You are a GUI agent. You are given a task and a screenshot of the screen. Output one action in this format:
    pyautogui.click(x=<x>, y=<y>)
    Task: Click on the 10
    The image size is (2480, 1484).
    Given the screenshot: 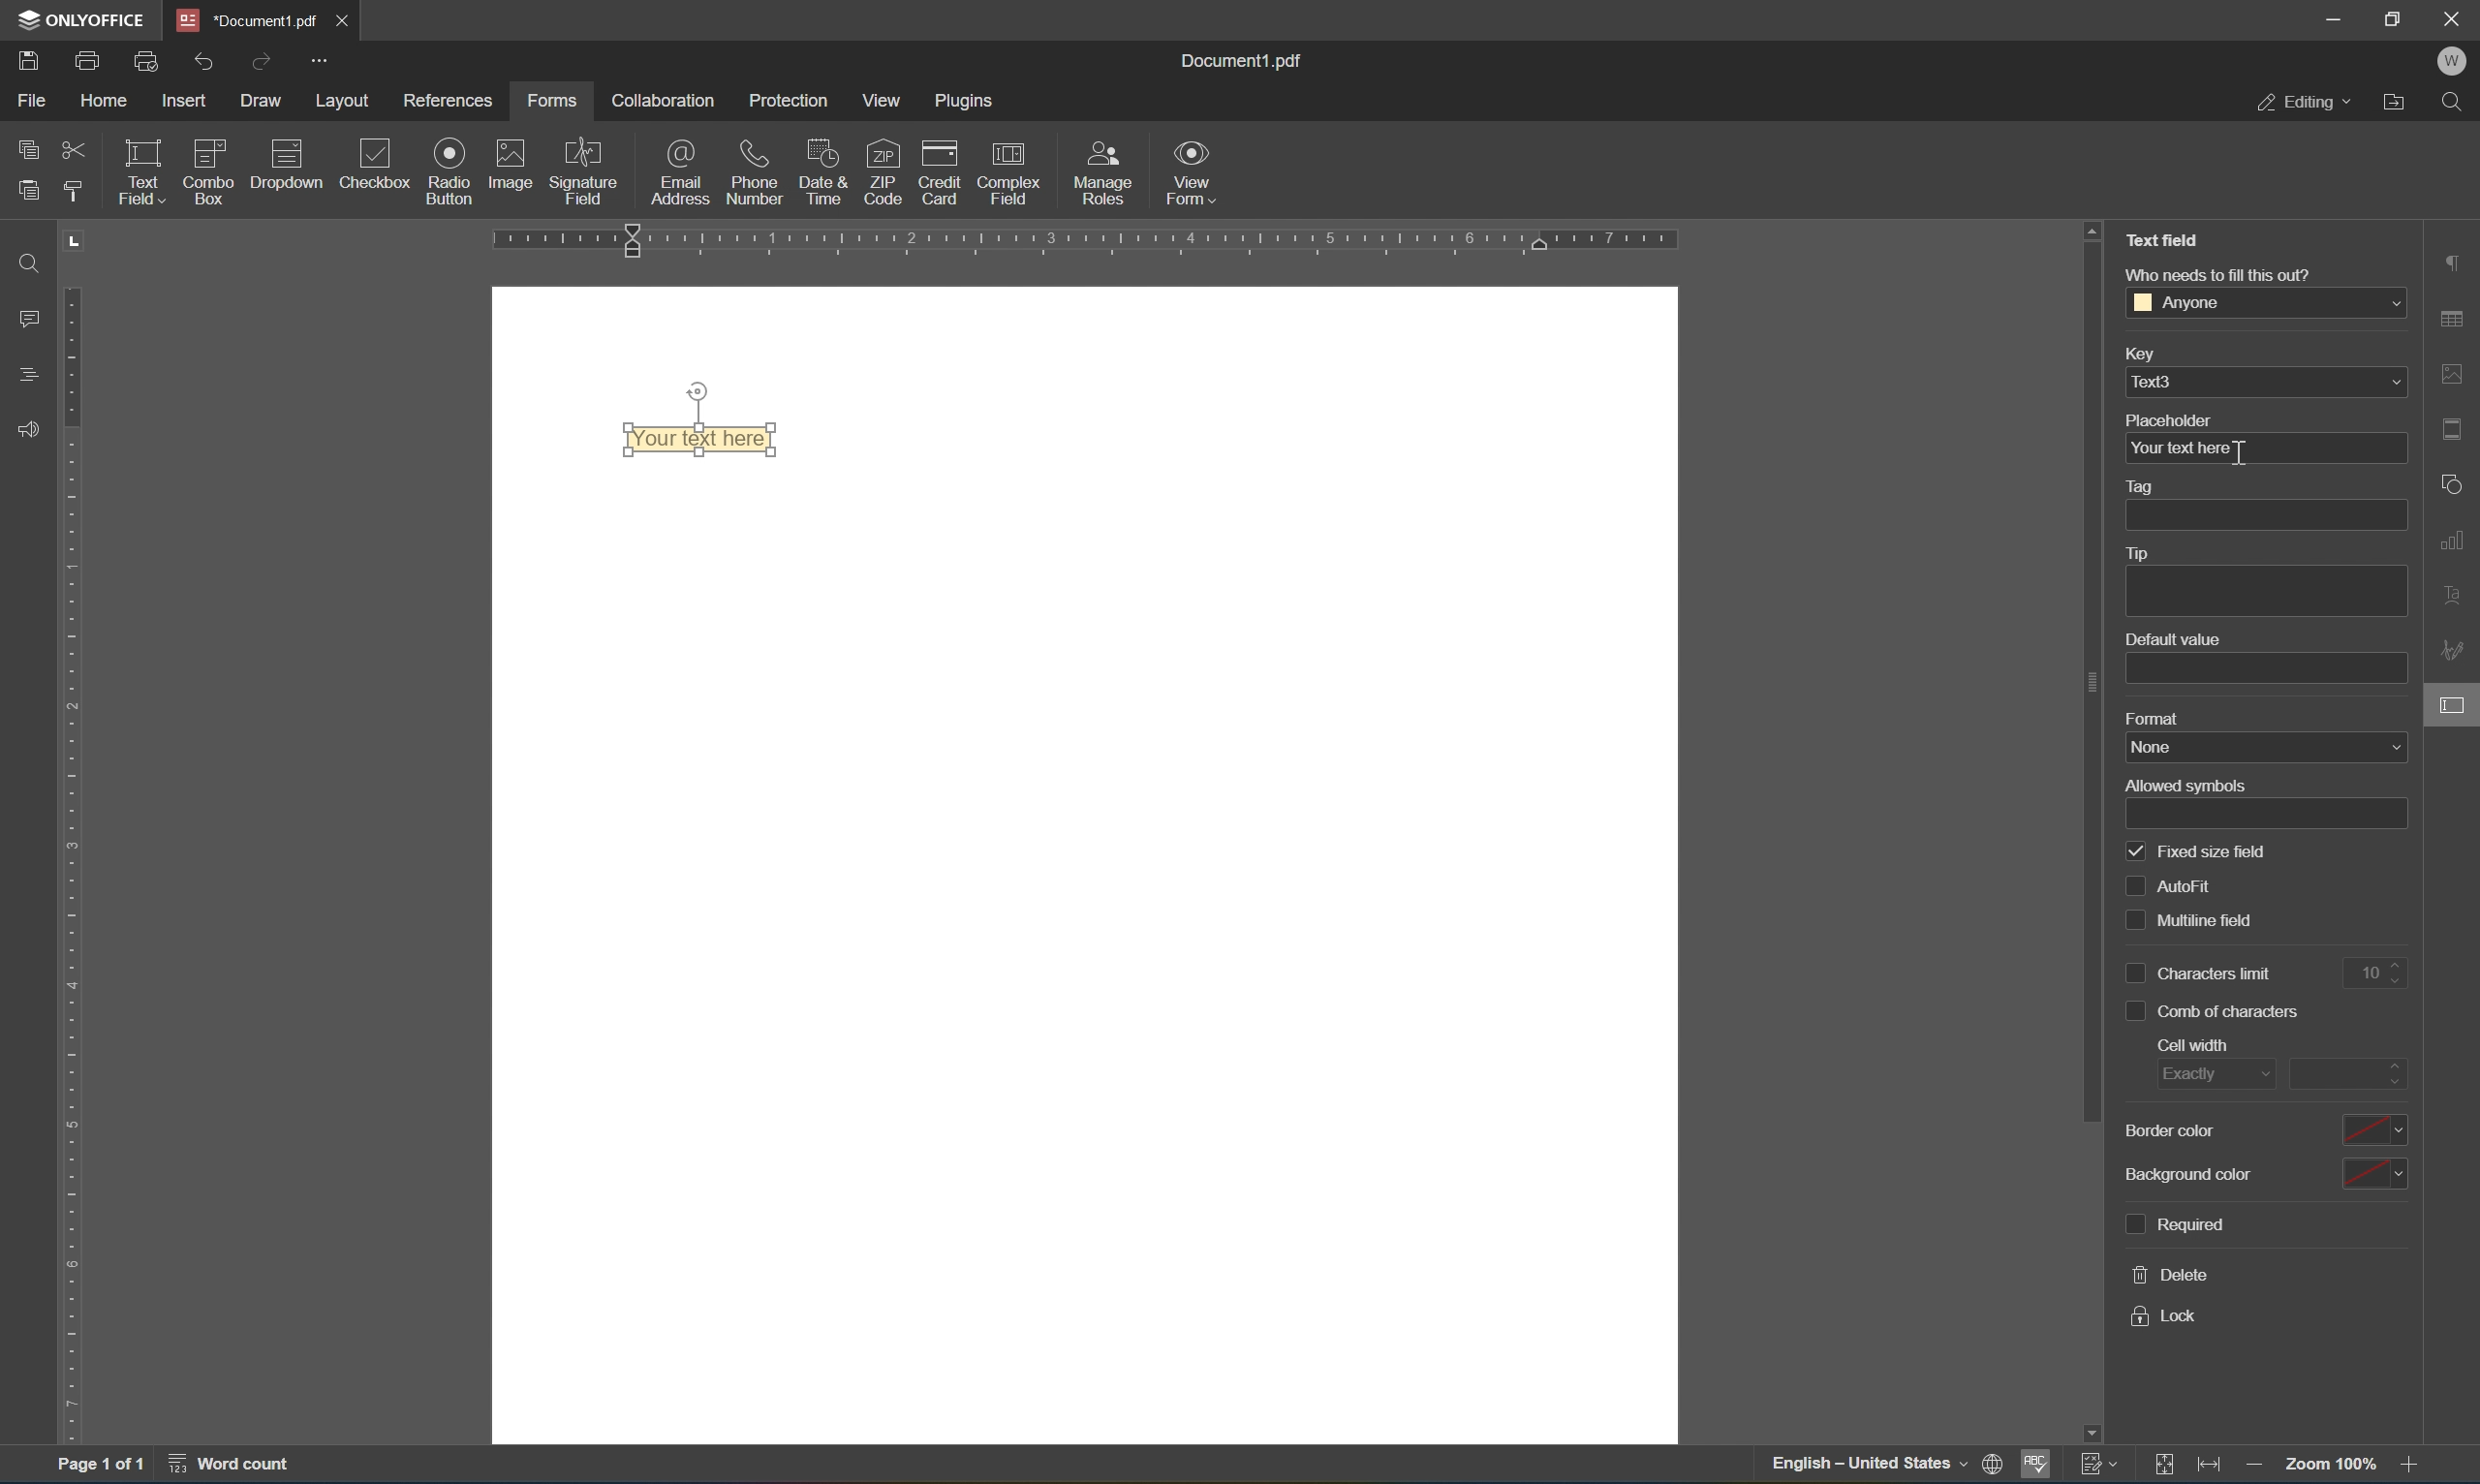 What is the action you would take?
    pyautogui.click(x=2372, y=971)
    